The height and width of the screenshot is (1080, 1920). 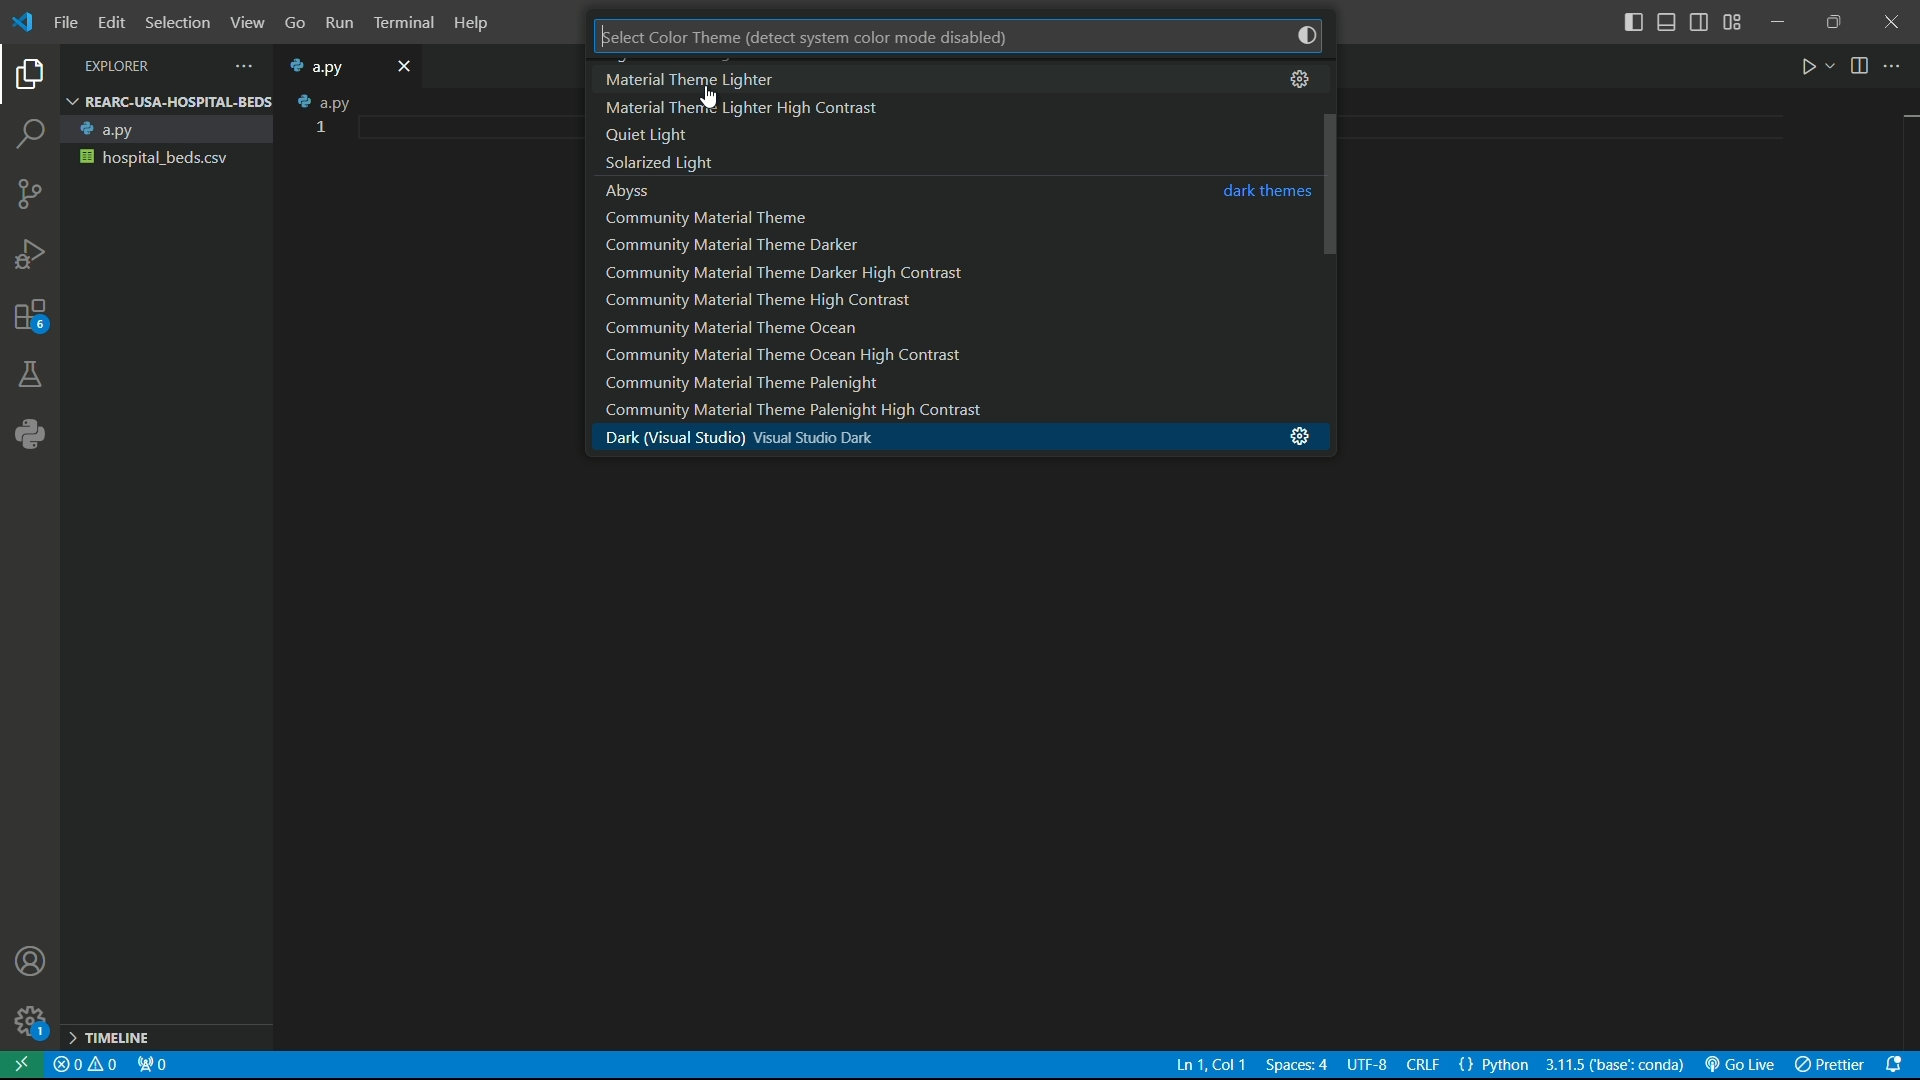 What do you see at coordinates (152, 1067) in the screenshot?
I see `no ports forwarded` at bounding box center [152, 1067].